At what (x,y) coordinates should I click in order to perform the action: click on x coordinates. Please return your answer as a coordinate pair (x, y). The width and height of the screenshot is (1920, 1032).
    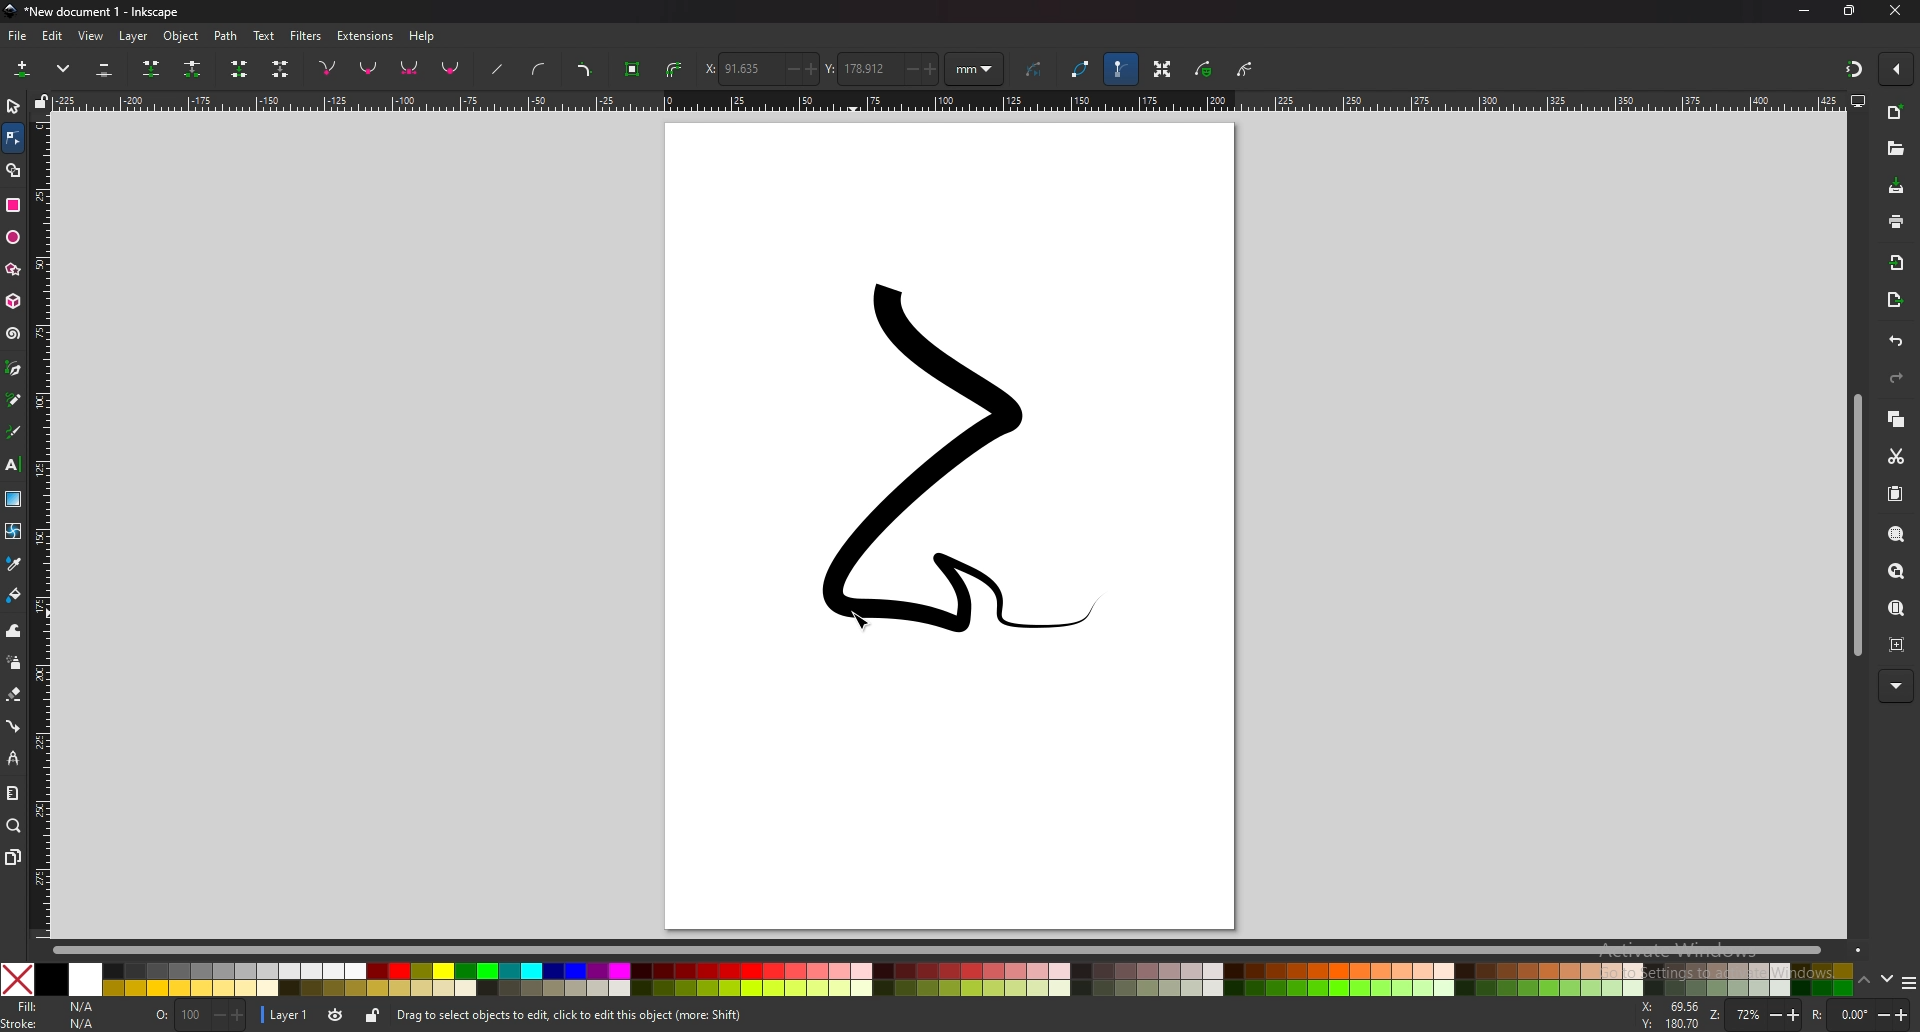
    Looking at the image, I should click on (761, 68).